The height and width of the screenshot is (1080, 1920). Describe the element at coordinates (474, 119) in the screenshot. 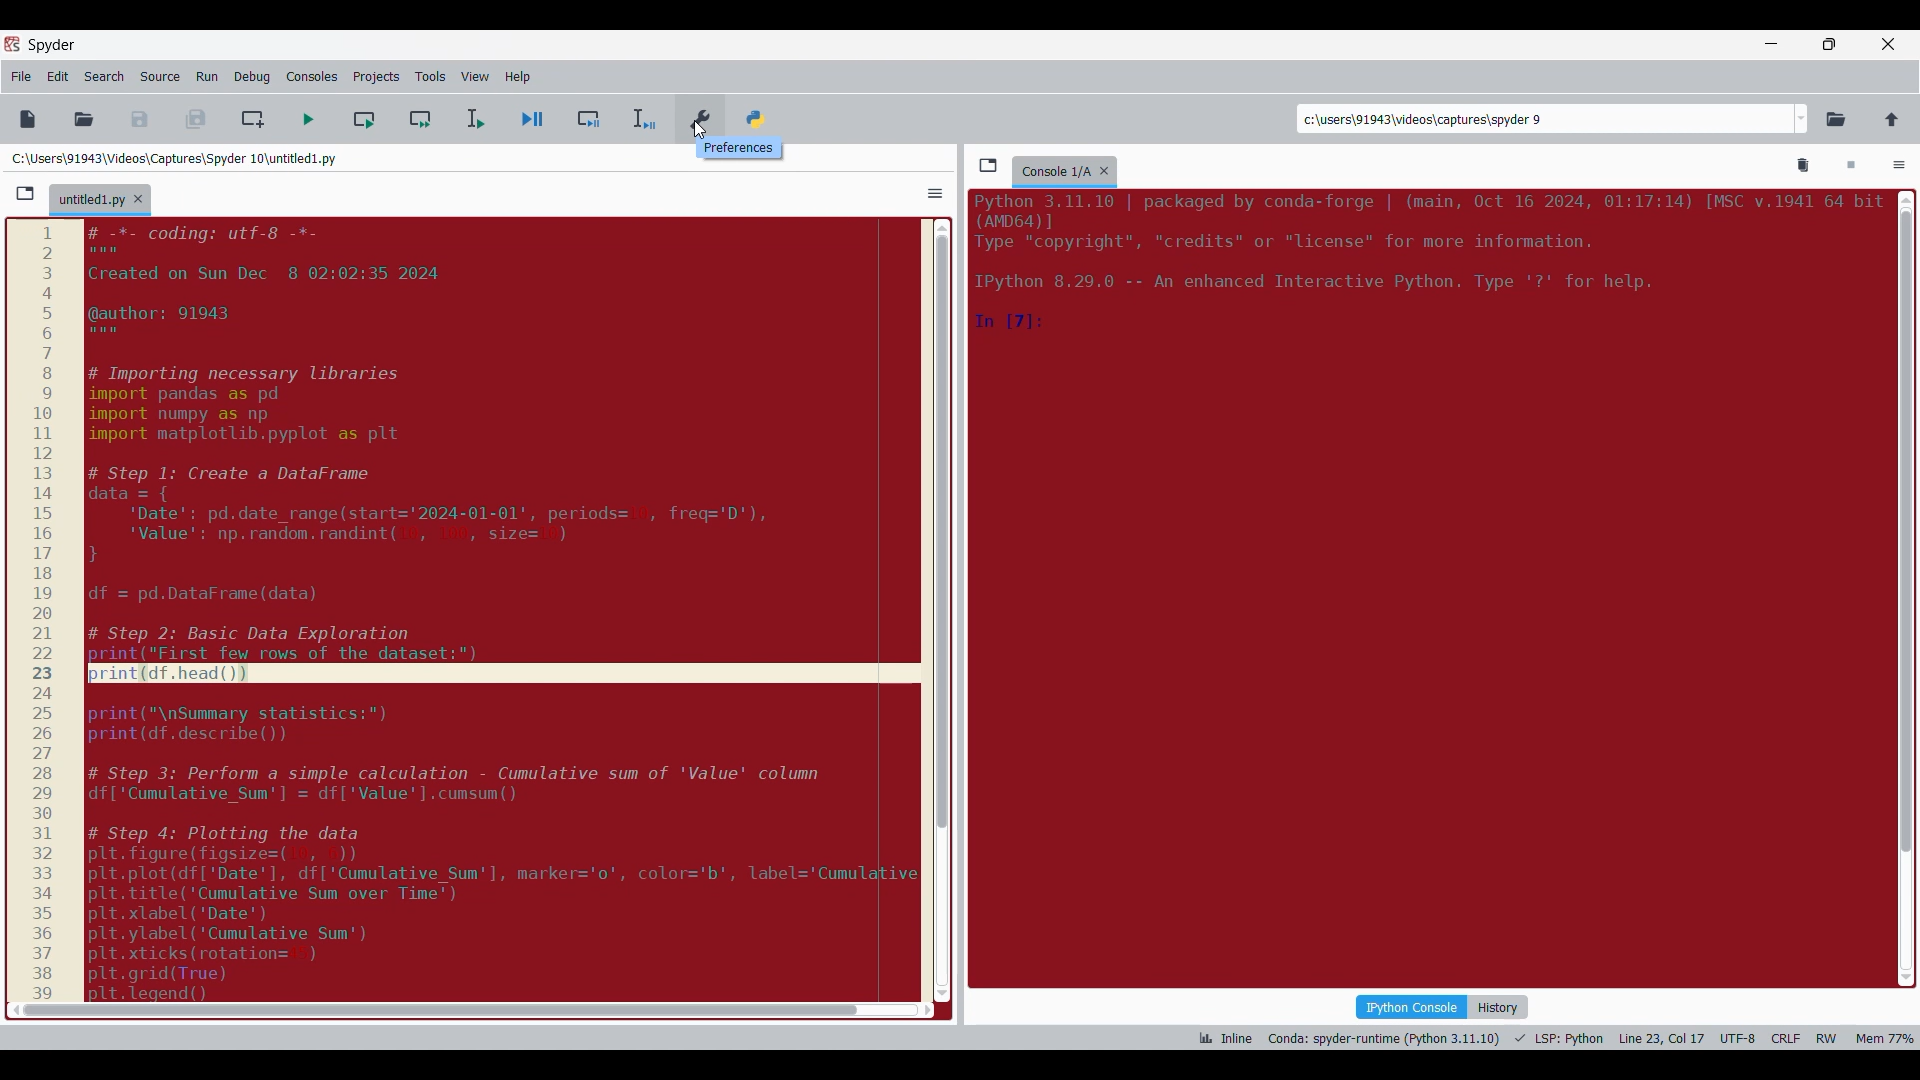

I see `Run selection/current line` at that location.